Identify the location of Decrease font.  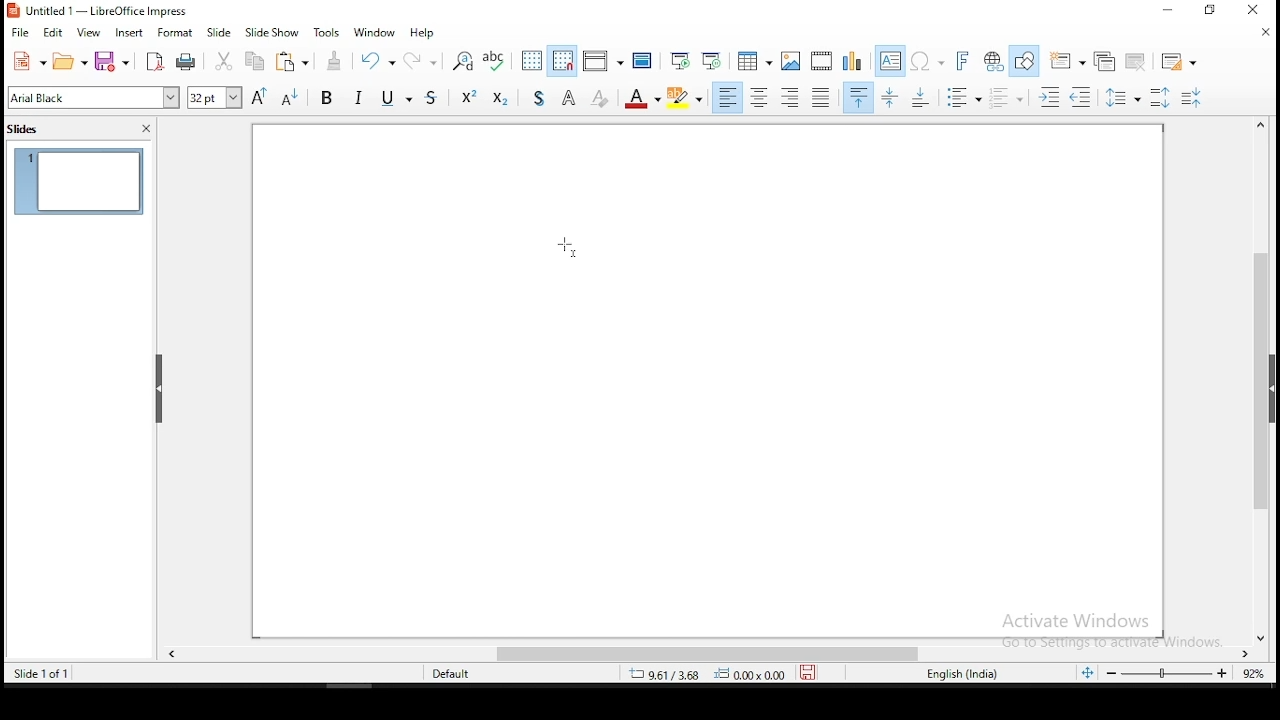
(287, 97).